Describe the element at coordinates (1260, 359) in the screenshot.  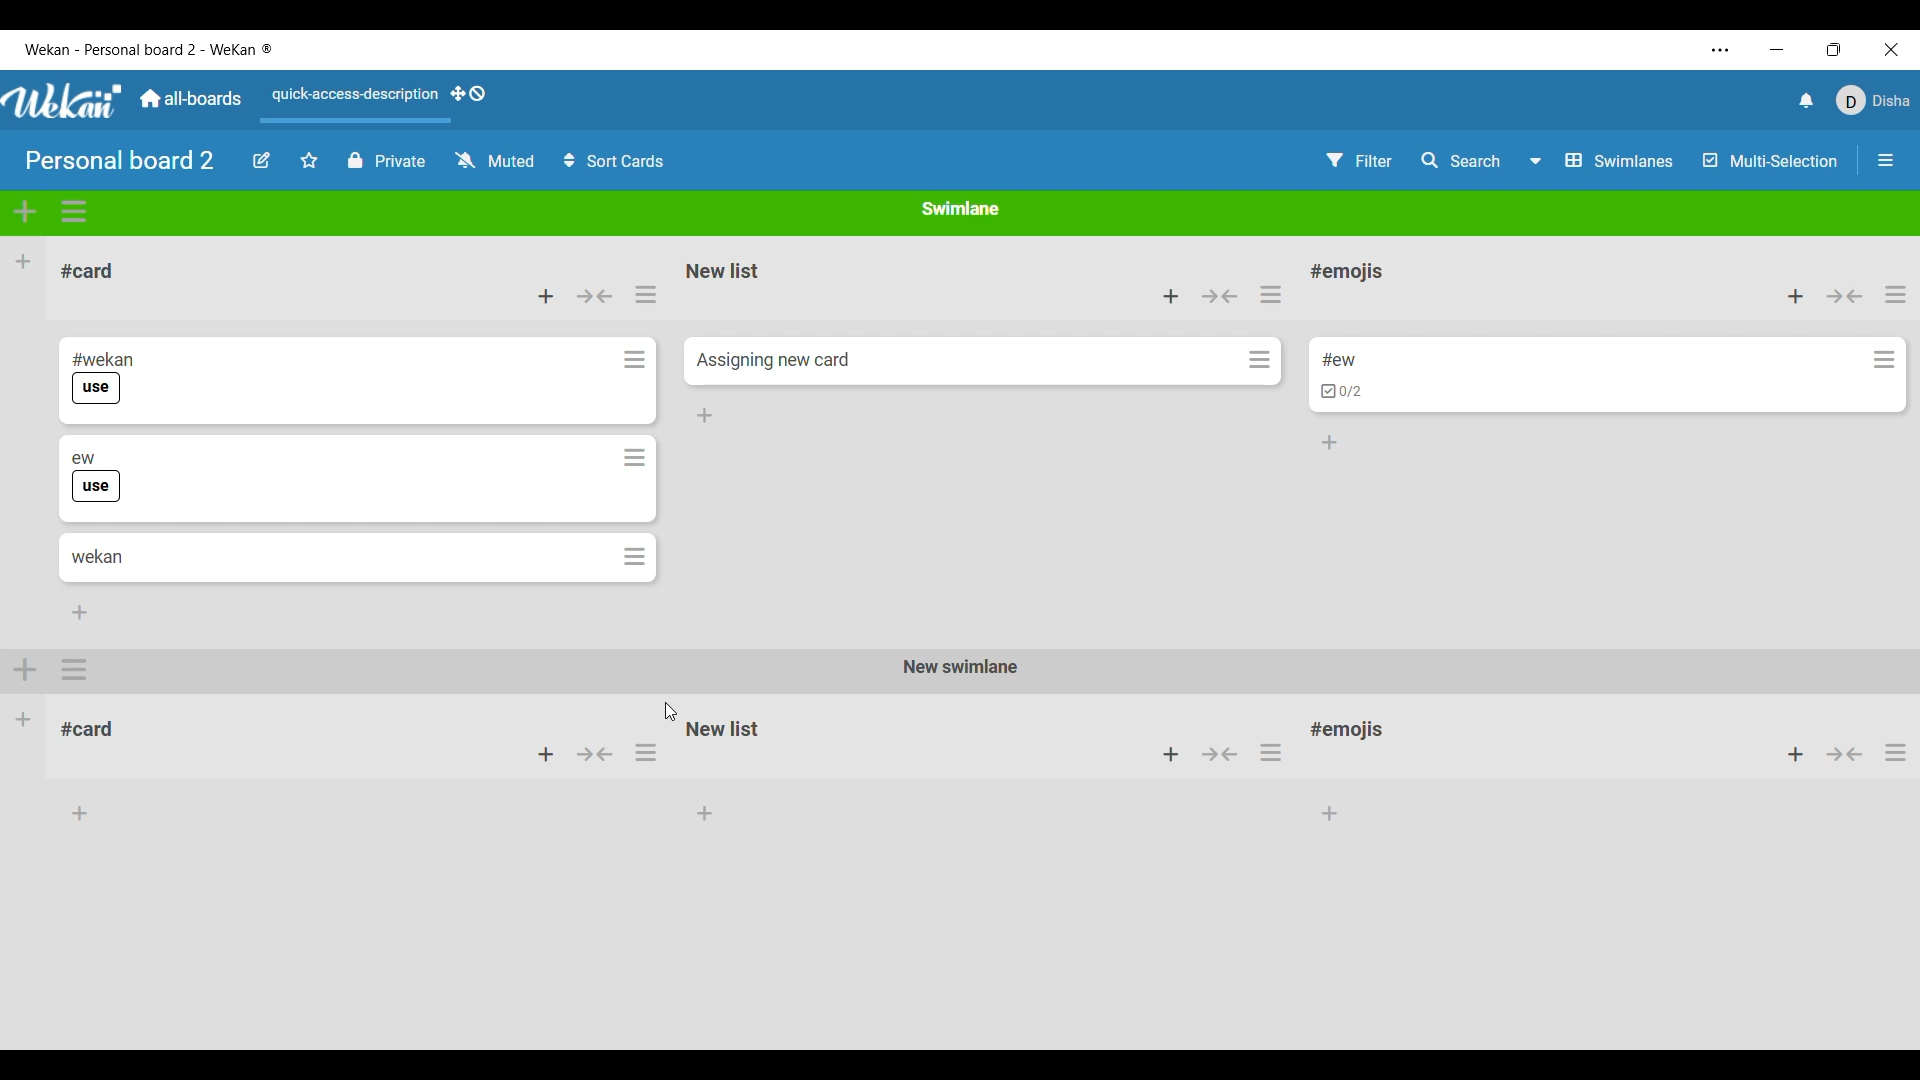
I see `Card actions` at that location.